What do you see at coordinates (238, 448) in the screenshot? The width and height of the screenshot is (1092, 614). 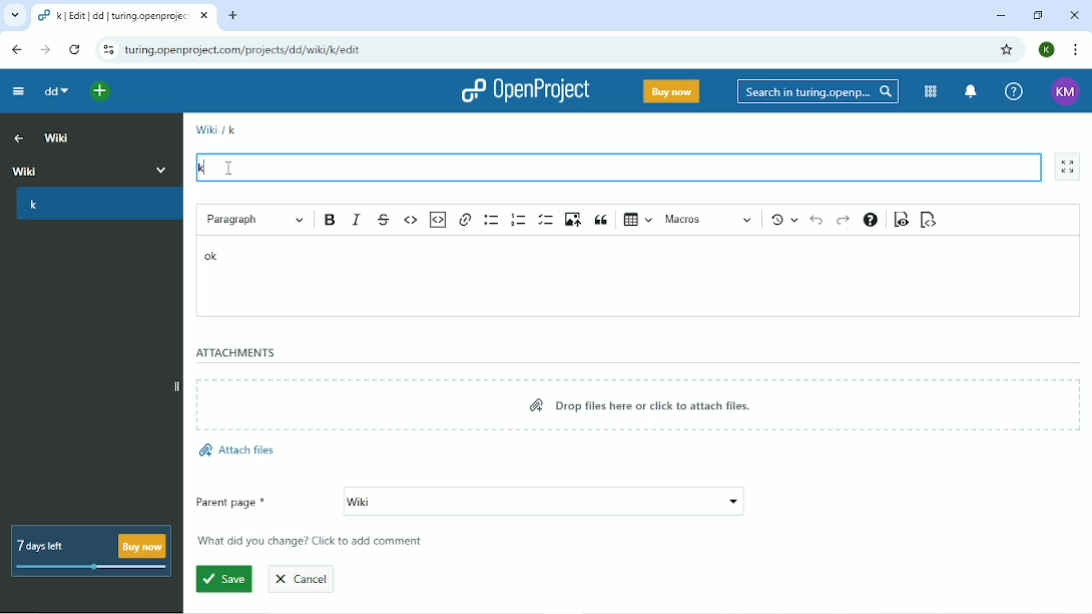 I see `Attach files` at bounding box center [238, 448].